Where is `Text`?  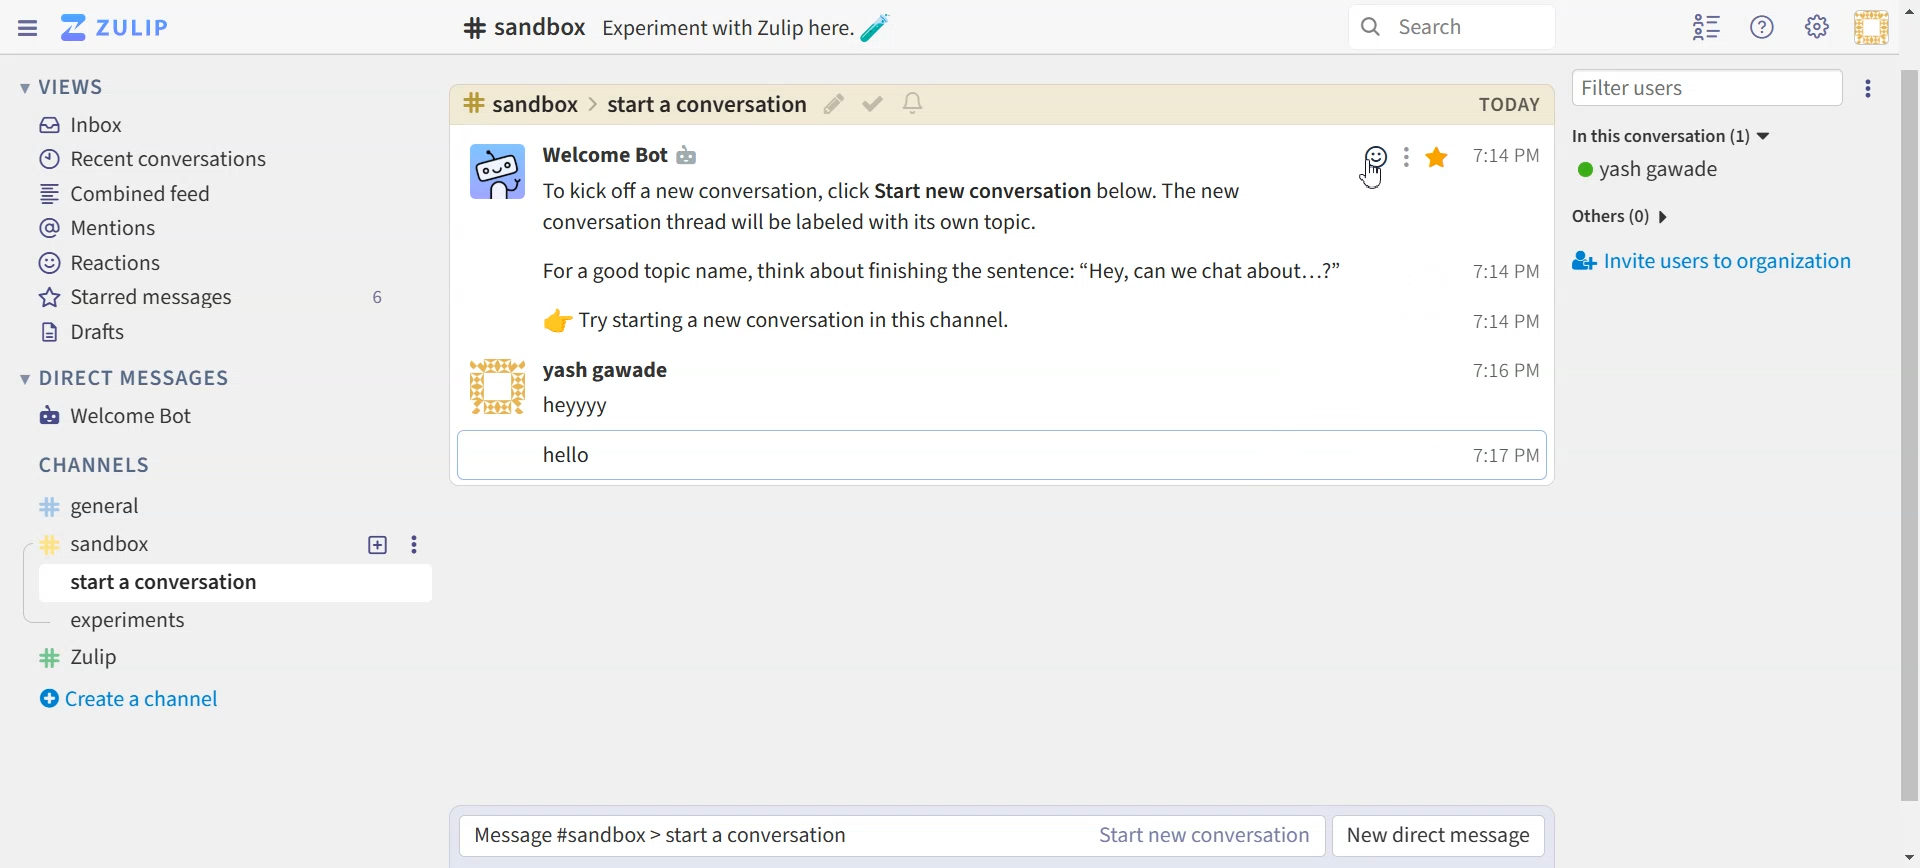
Text is located at coordinates (942, 258).